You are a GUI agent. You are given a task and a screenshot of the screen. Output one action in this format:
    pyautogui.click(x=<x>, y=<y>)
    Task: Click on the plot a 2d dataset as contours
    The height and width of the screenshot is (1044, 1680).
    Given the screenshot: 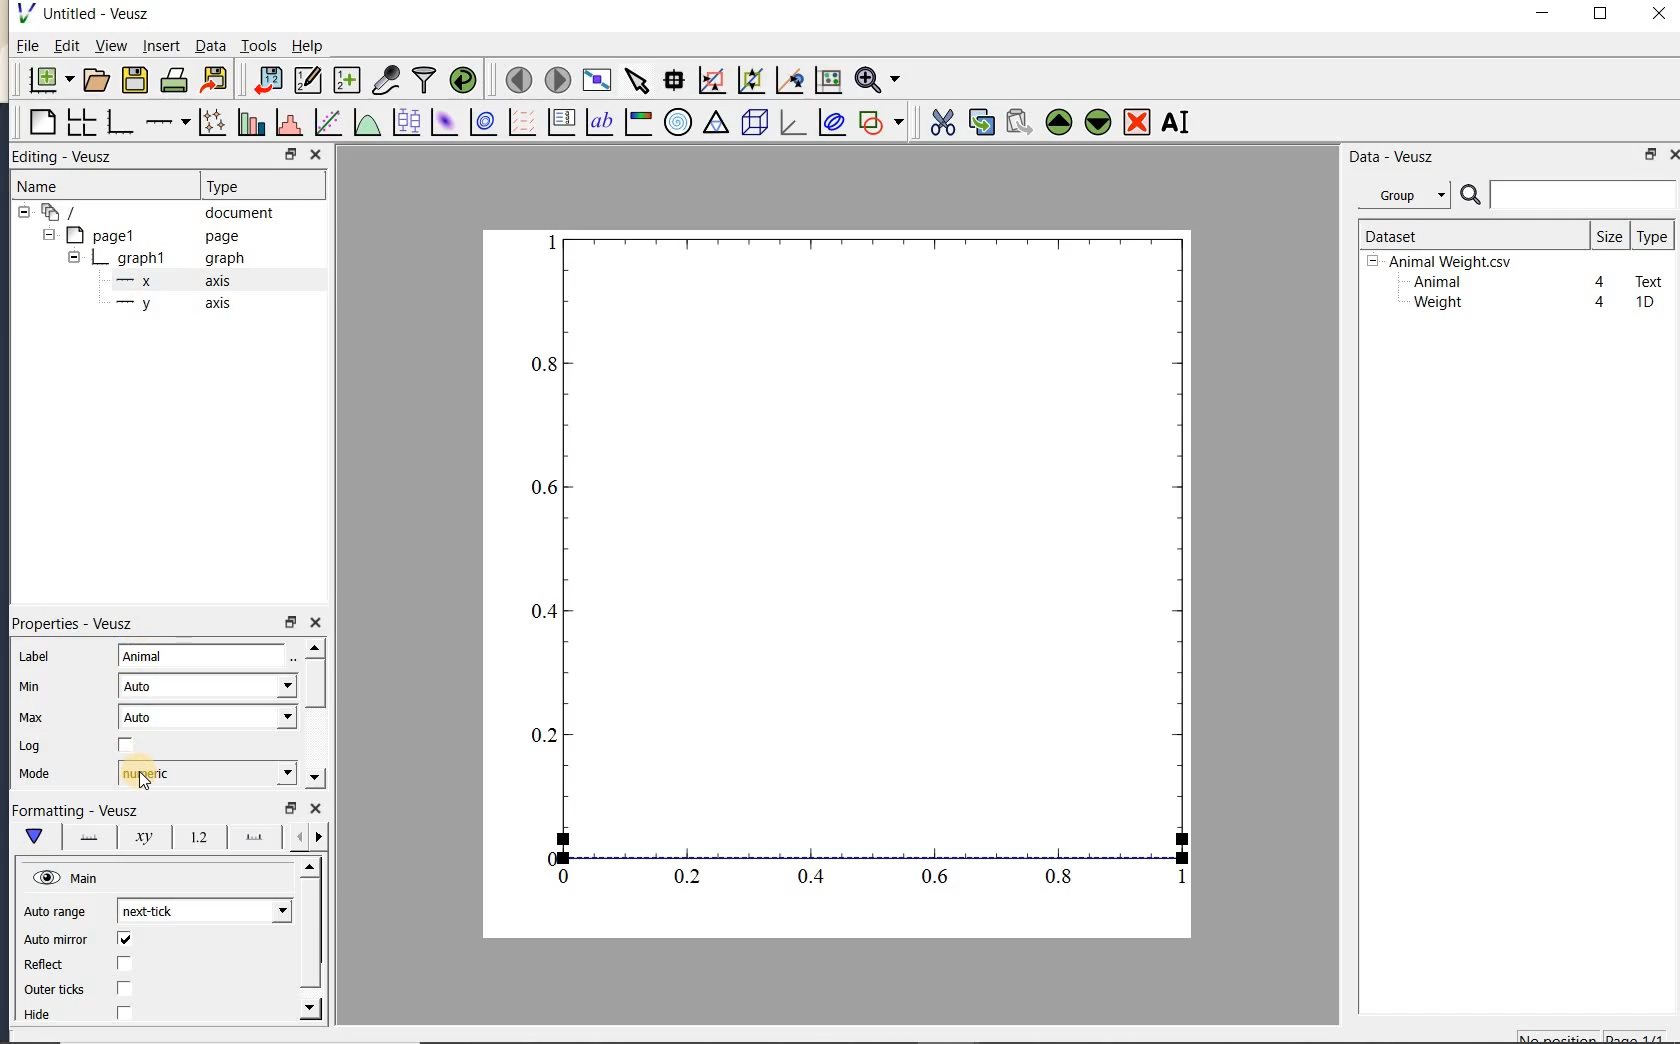 What is the action you would take?
    pyautogui.click(x=481, y=121)
    